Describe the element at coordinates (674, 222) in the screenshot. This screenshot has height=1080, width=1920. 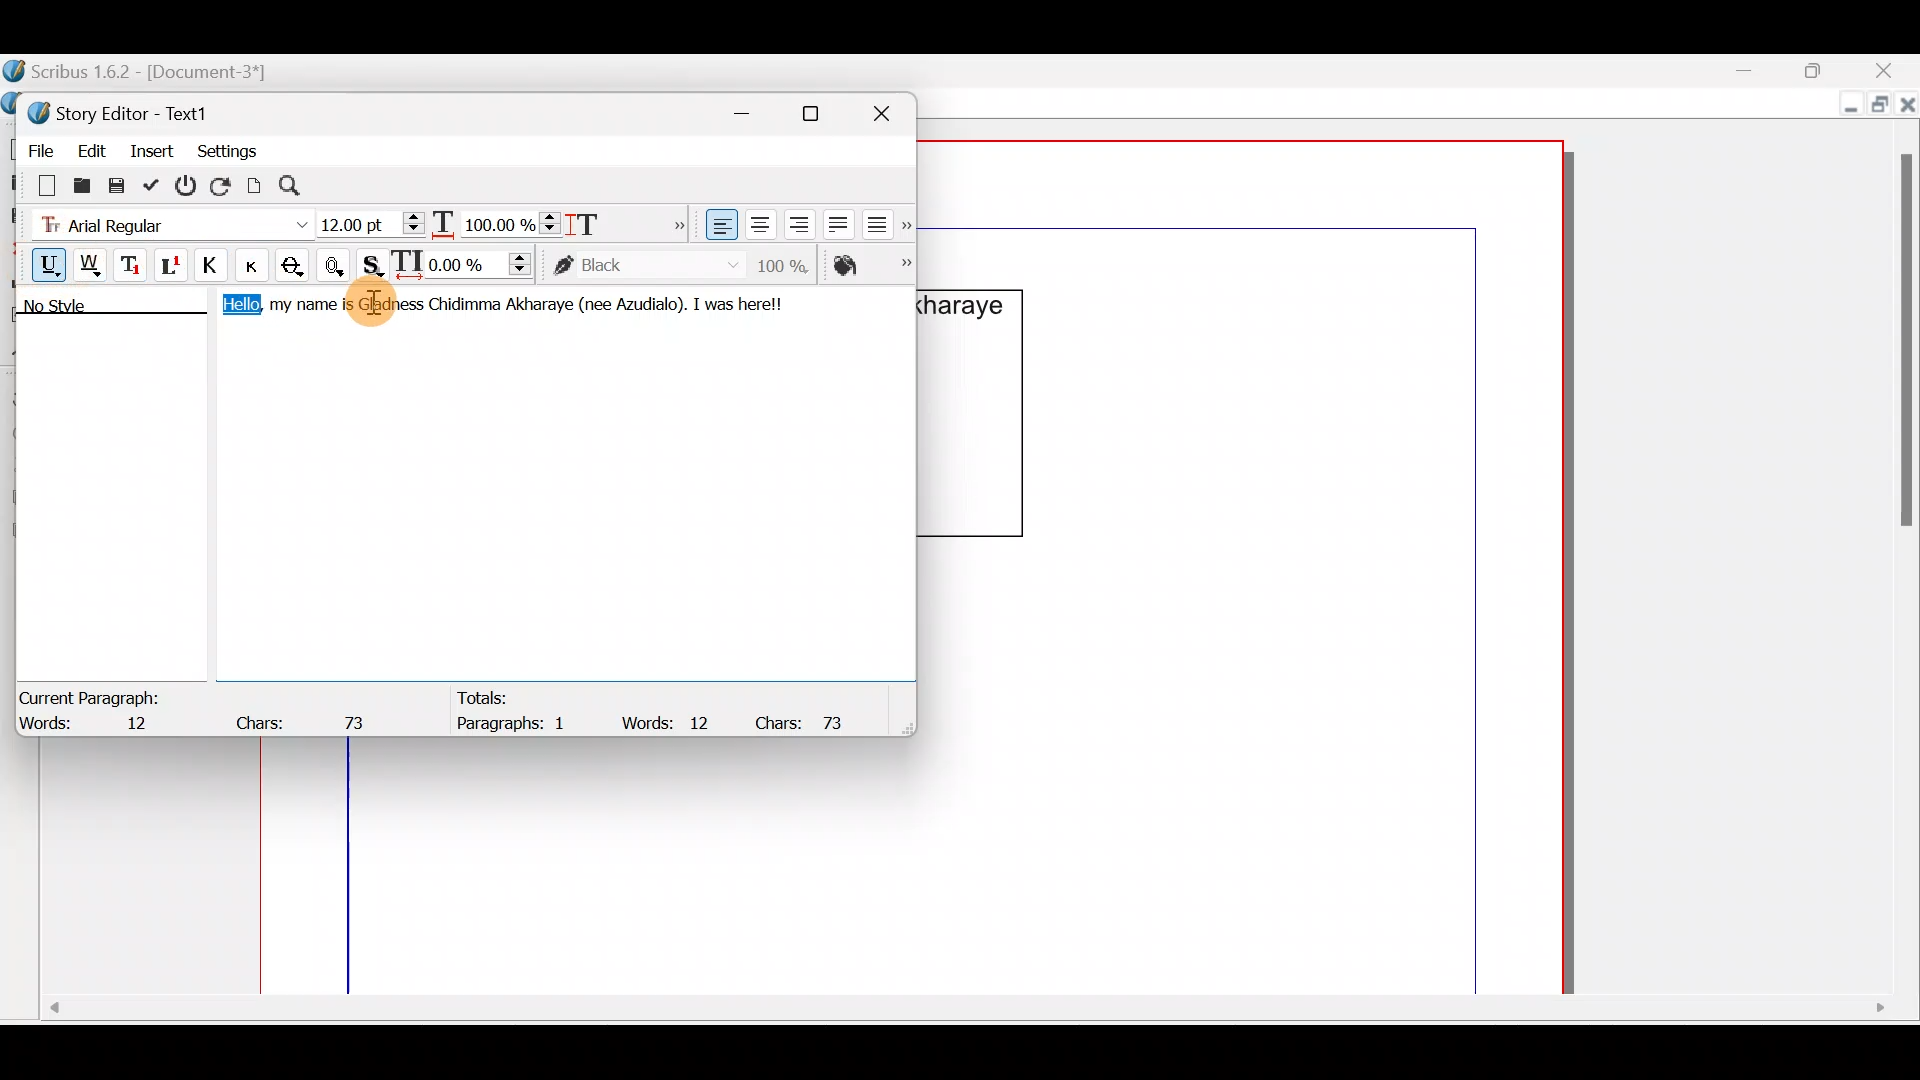
I see `More` at that location.